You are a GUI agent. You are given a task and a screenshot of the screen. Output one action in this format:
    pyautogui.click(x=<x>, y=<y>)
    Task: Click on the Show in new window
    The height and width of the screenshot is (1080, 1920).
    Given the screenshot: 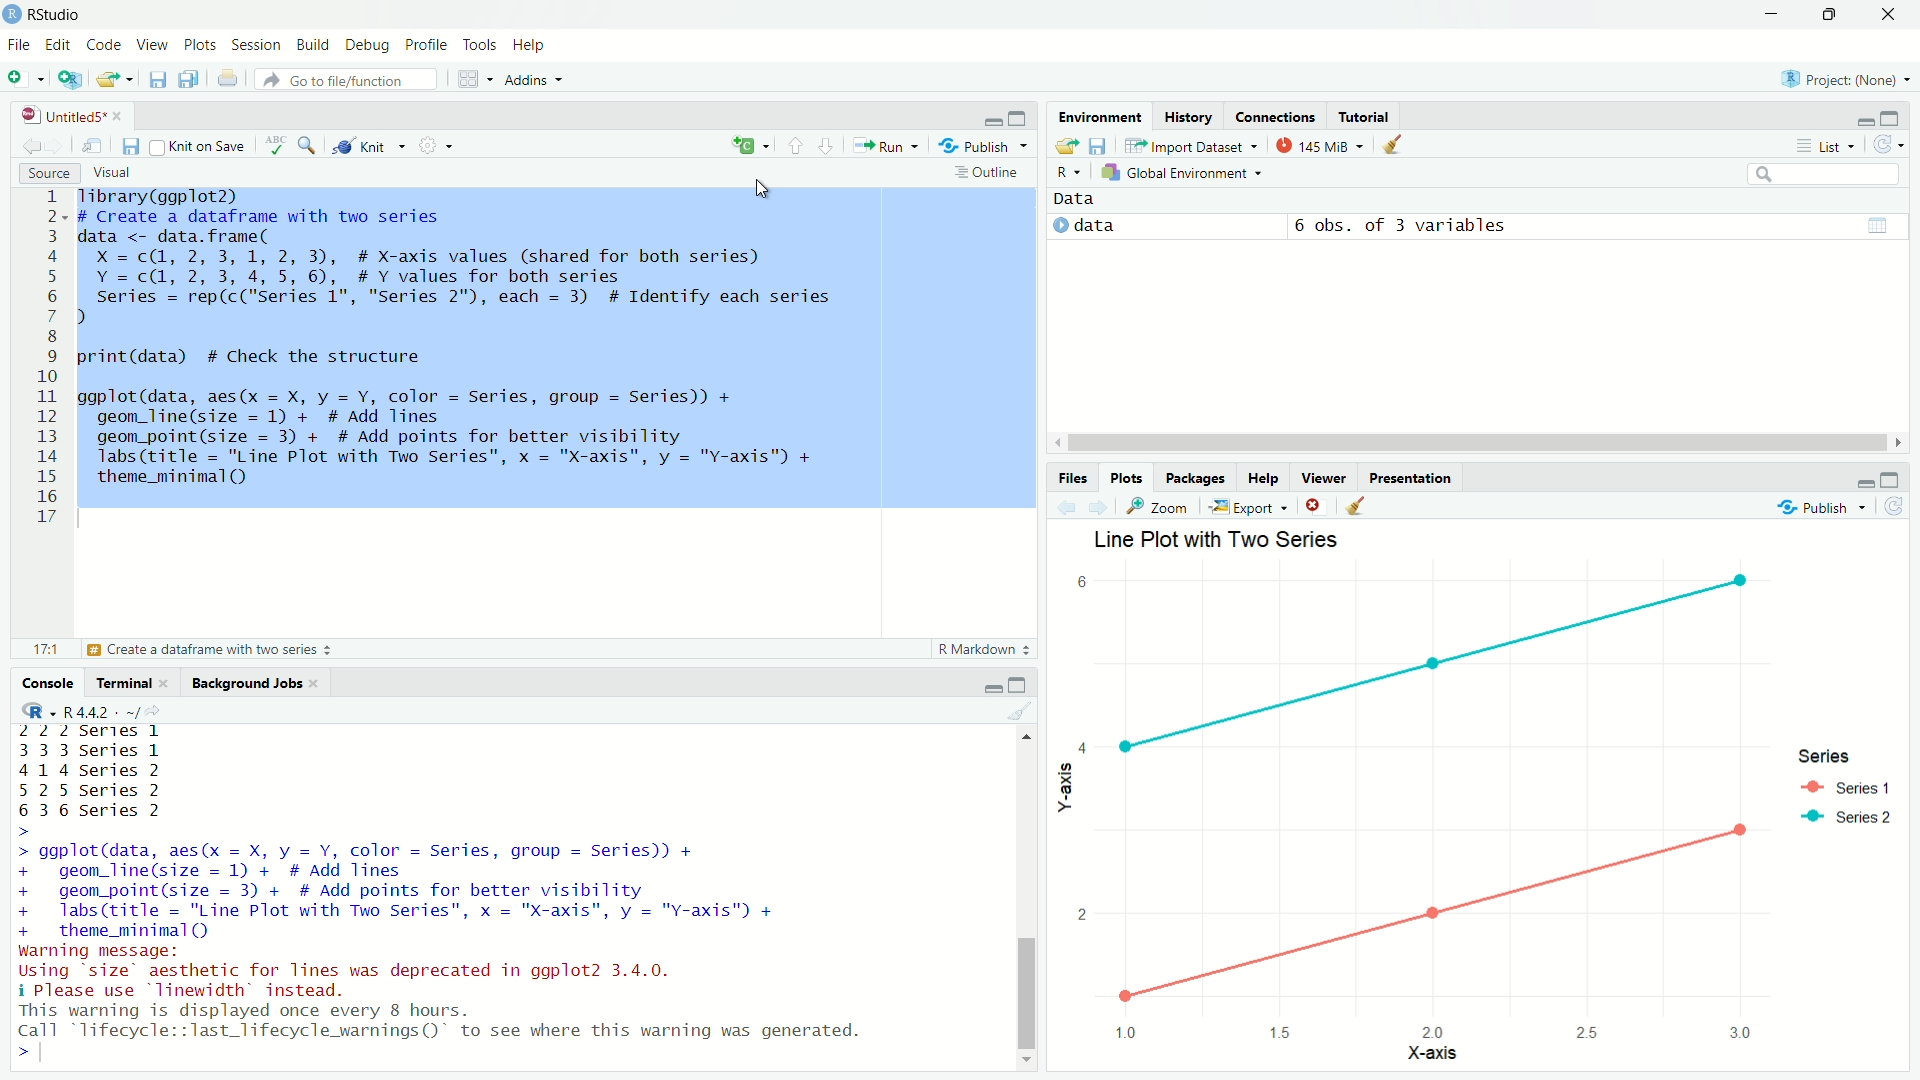 What is the action you would take?
    pyautogui.click(x=94, y=146)
    